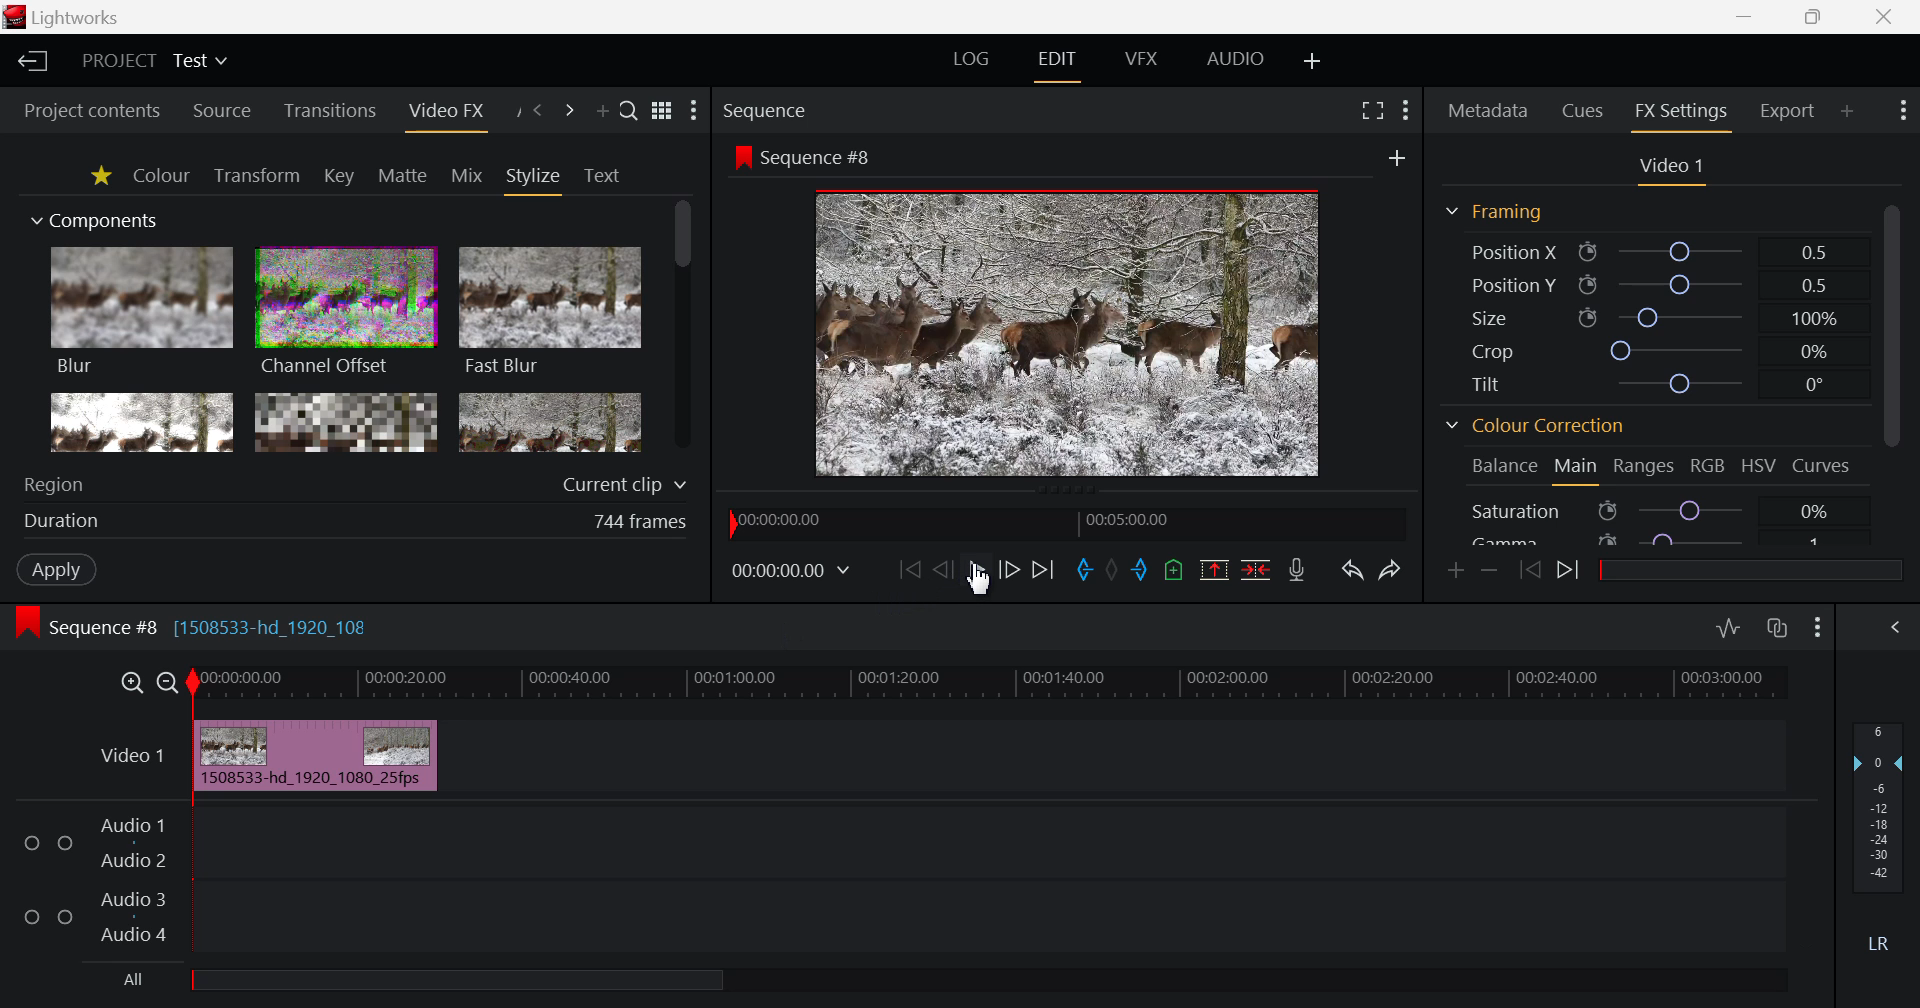  Describe the element at coordinates (538, 111) in the screenshot. I see `Previous Panel` at that location.